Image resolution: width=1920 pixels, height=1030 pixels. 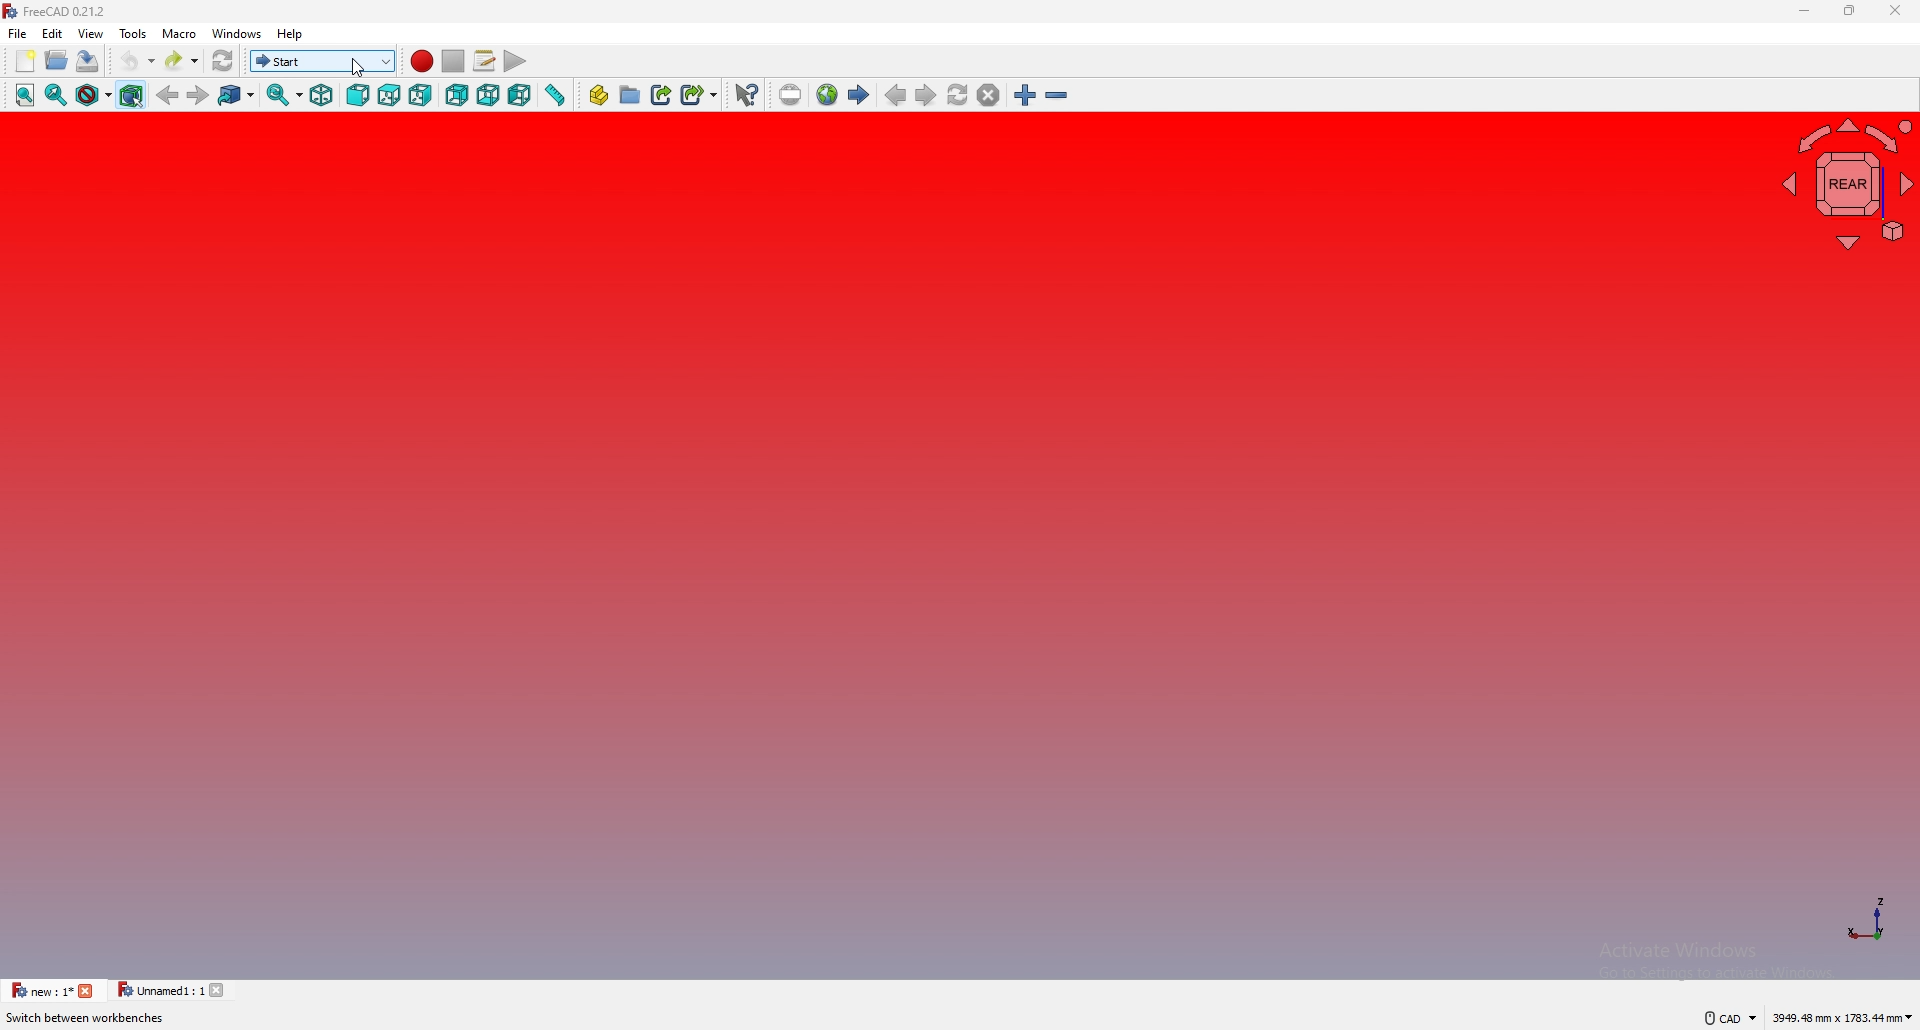 I want to click on redo, so click(x=184, y=60).